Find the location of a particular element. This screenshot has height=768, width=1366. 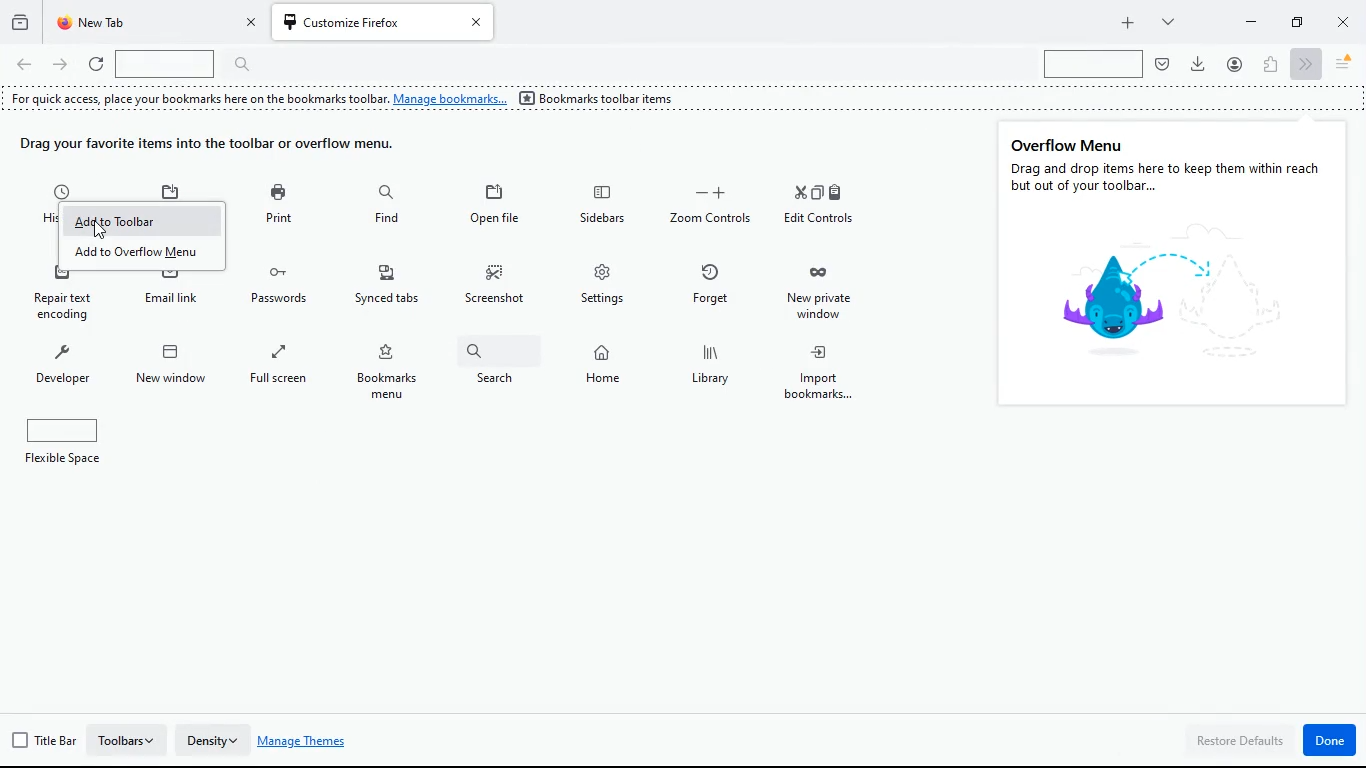

import bookmarks is located at coordinates (831, 375).